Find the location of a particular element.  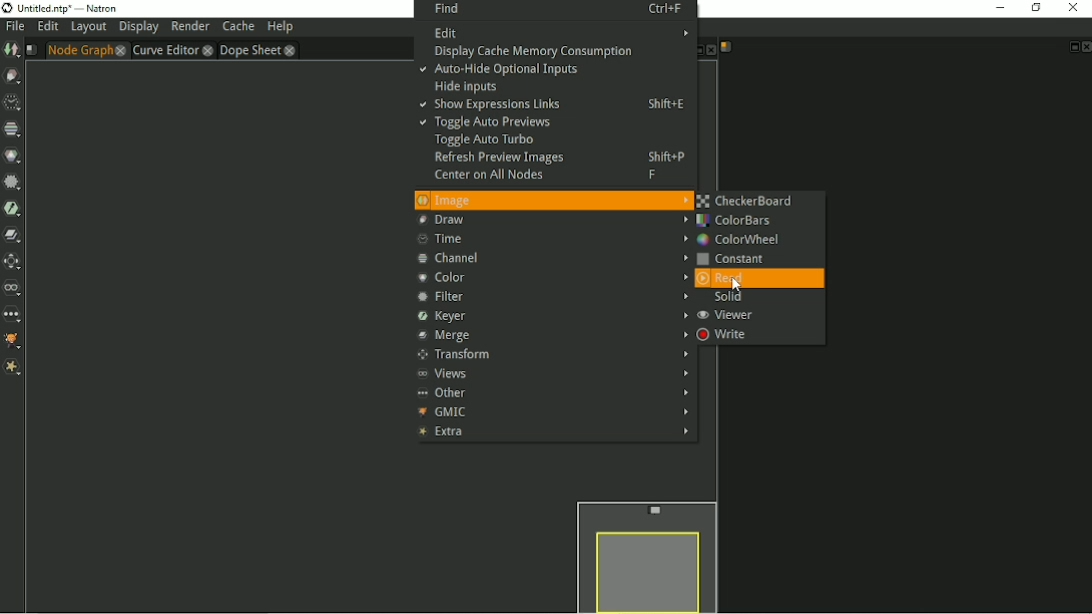

GMIC is located at coordinates (551, 412).